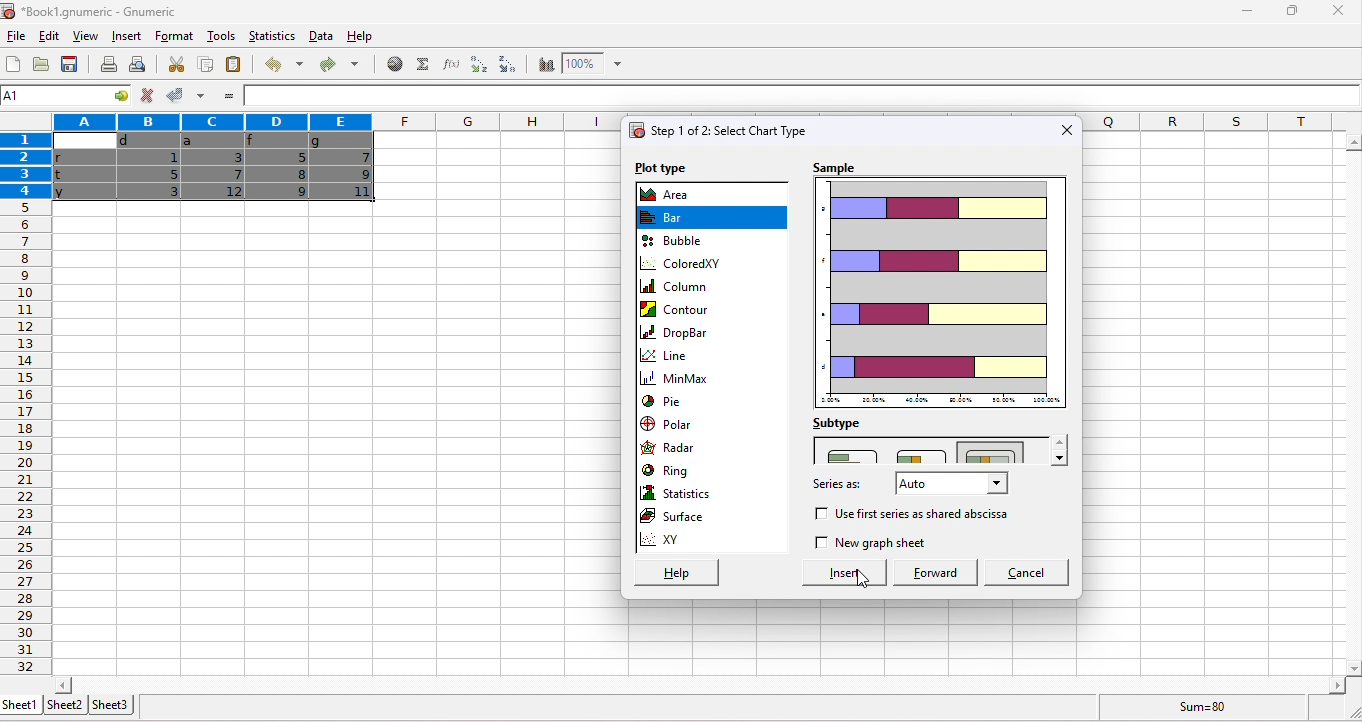 The image size is (1362, 722). I want to click on drop down, so click(1061, 450).